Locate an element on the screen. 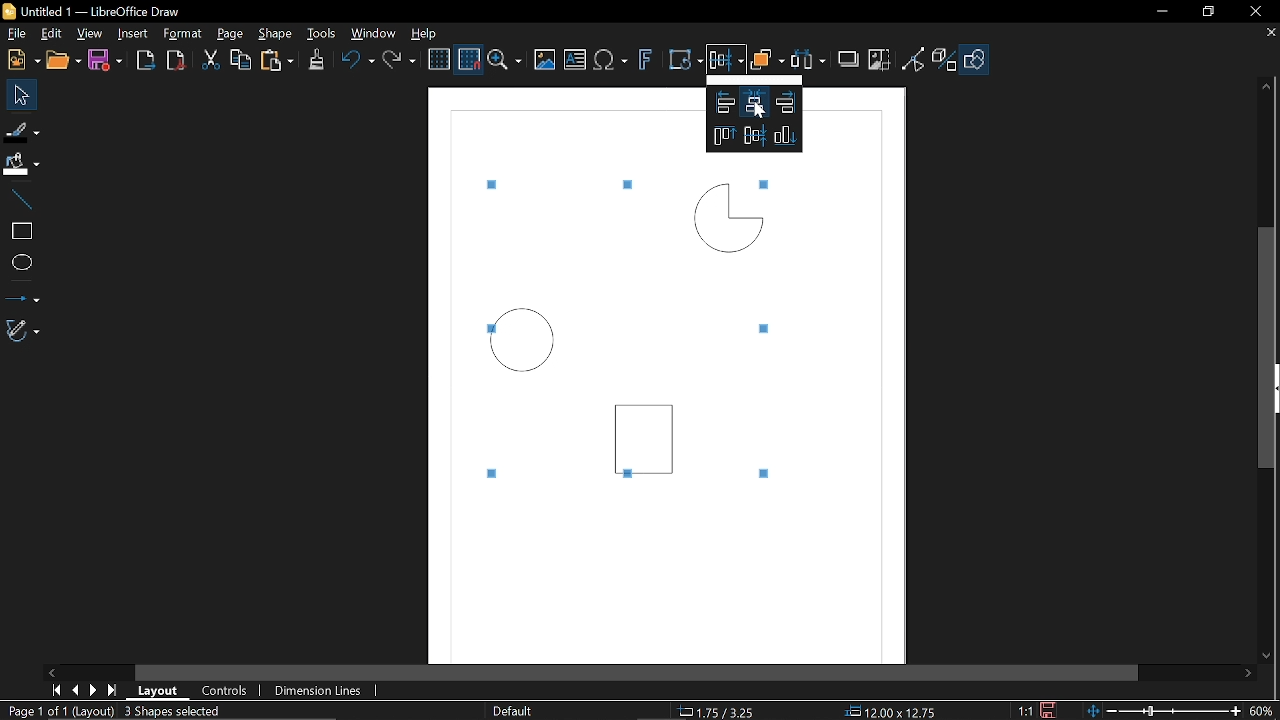  Line is located at coordinates (18, 195).